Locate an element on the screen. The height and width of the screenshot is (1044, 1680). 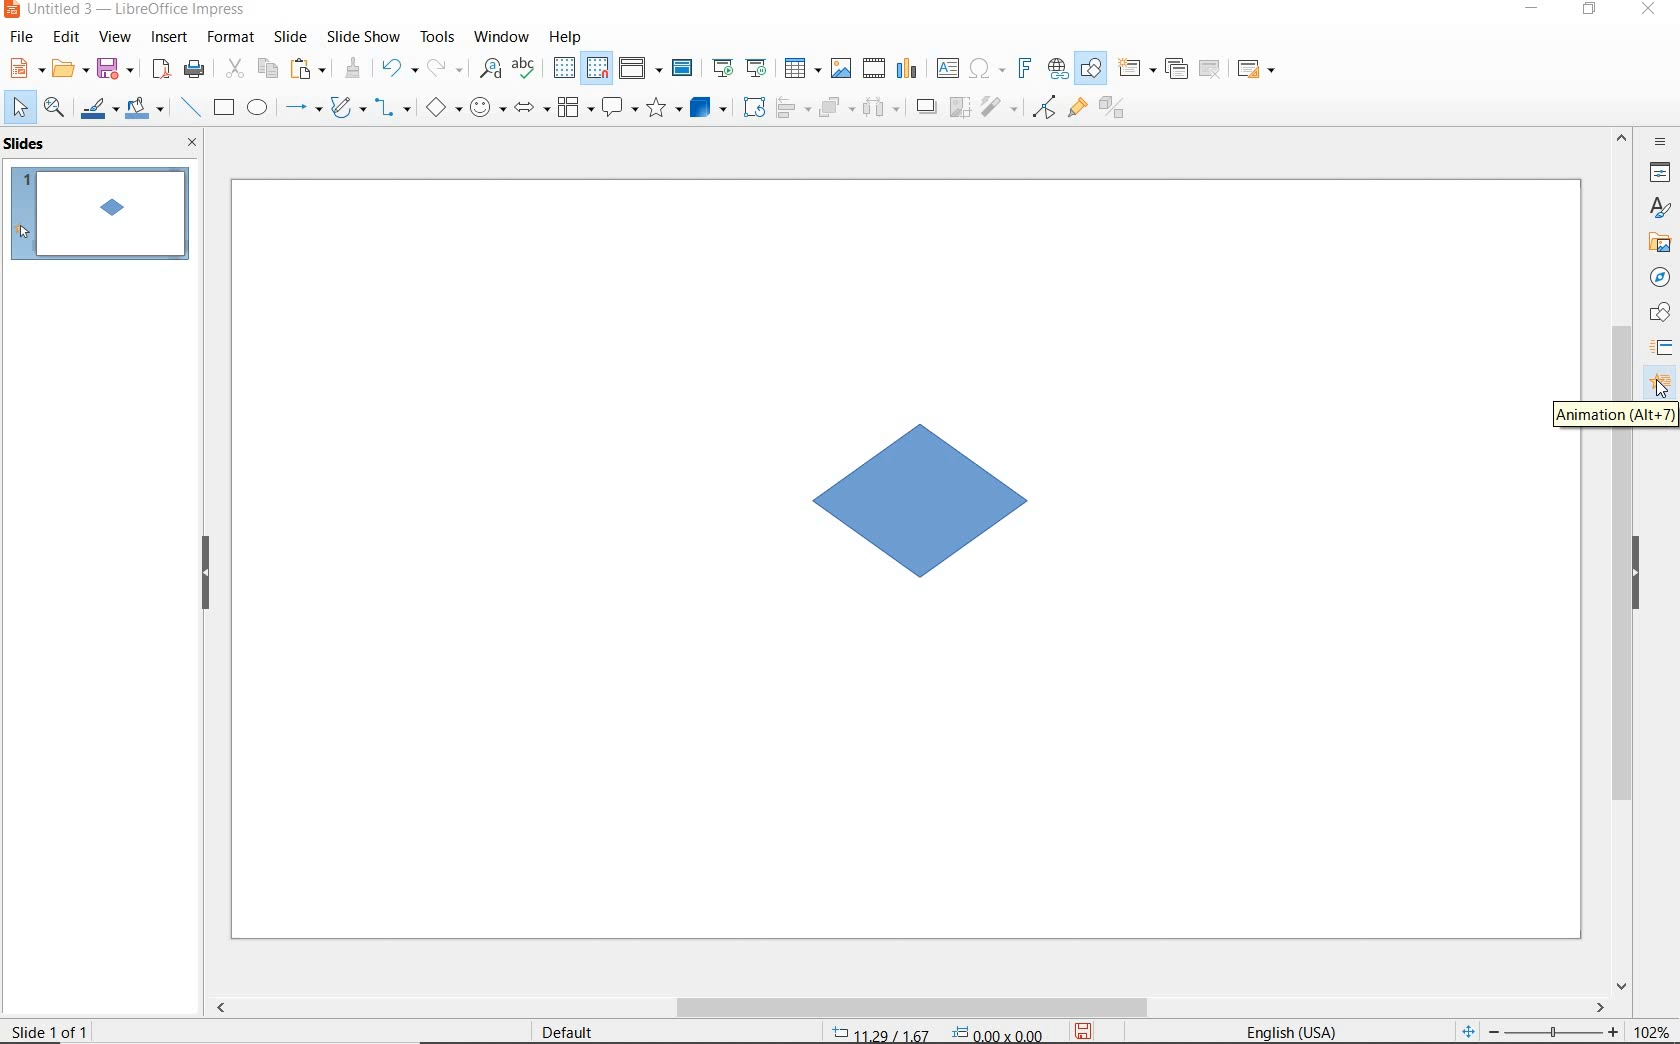
display grid is located at coordinates (564, 69).